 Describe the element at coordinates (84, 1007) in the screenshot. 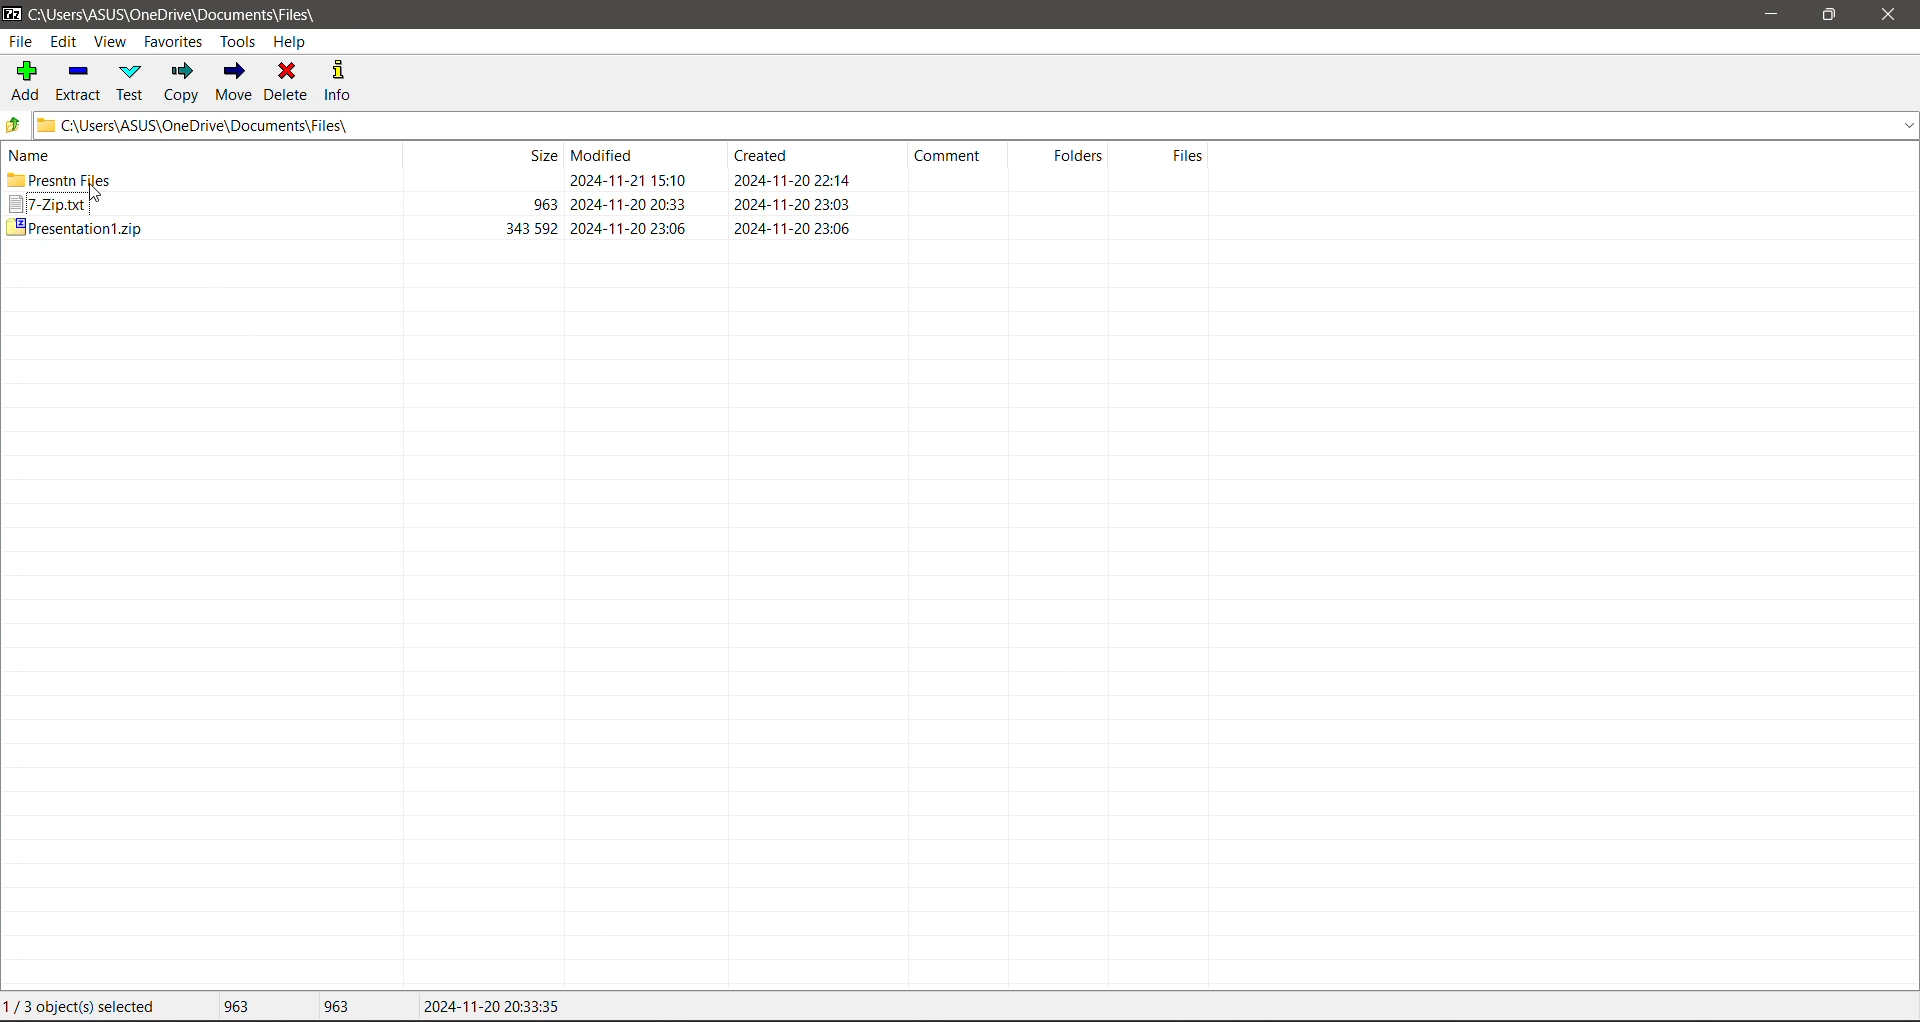

I see `Current File selection status` at that location.